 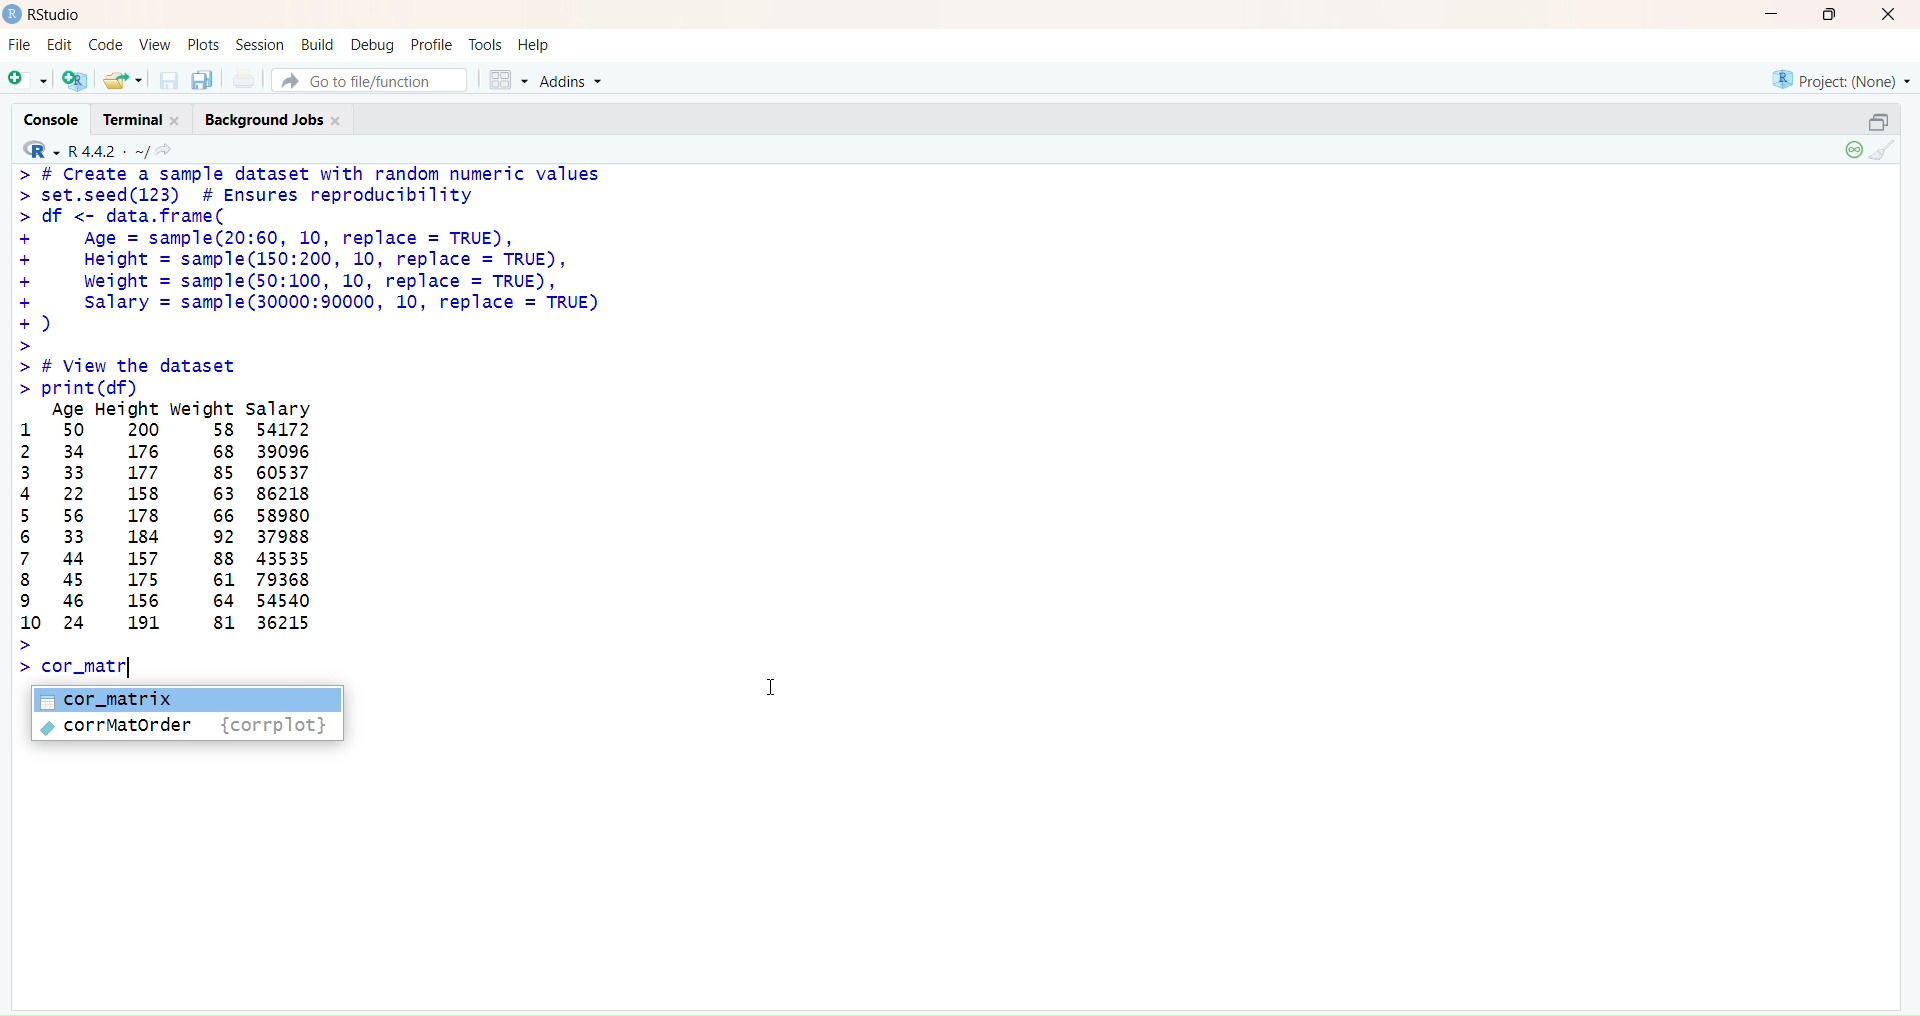 What do you see at coordinates (167, 80) in the screenshot?
I see `Save current document (Ctrl + S)` at bounding box center [167, 80].